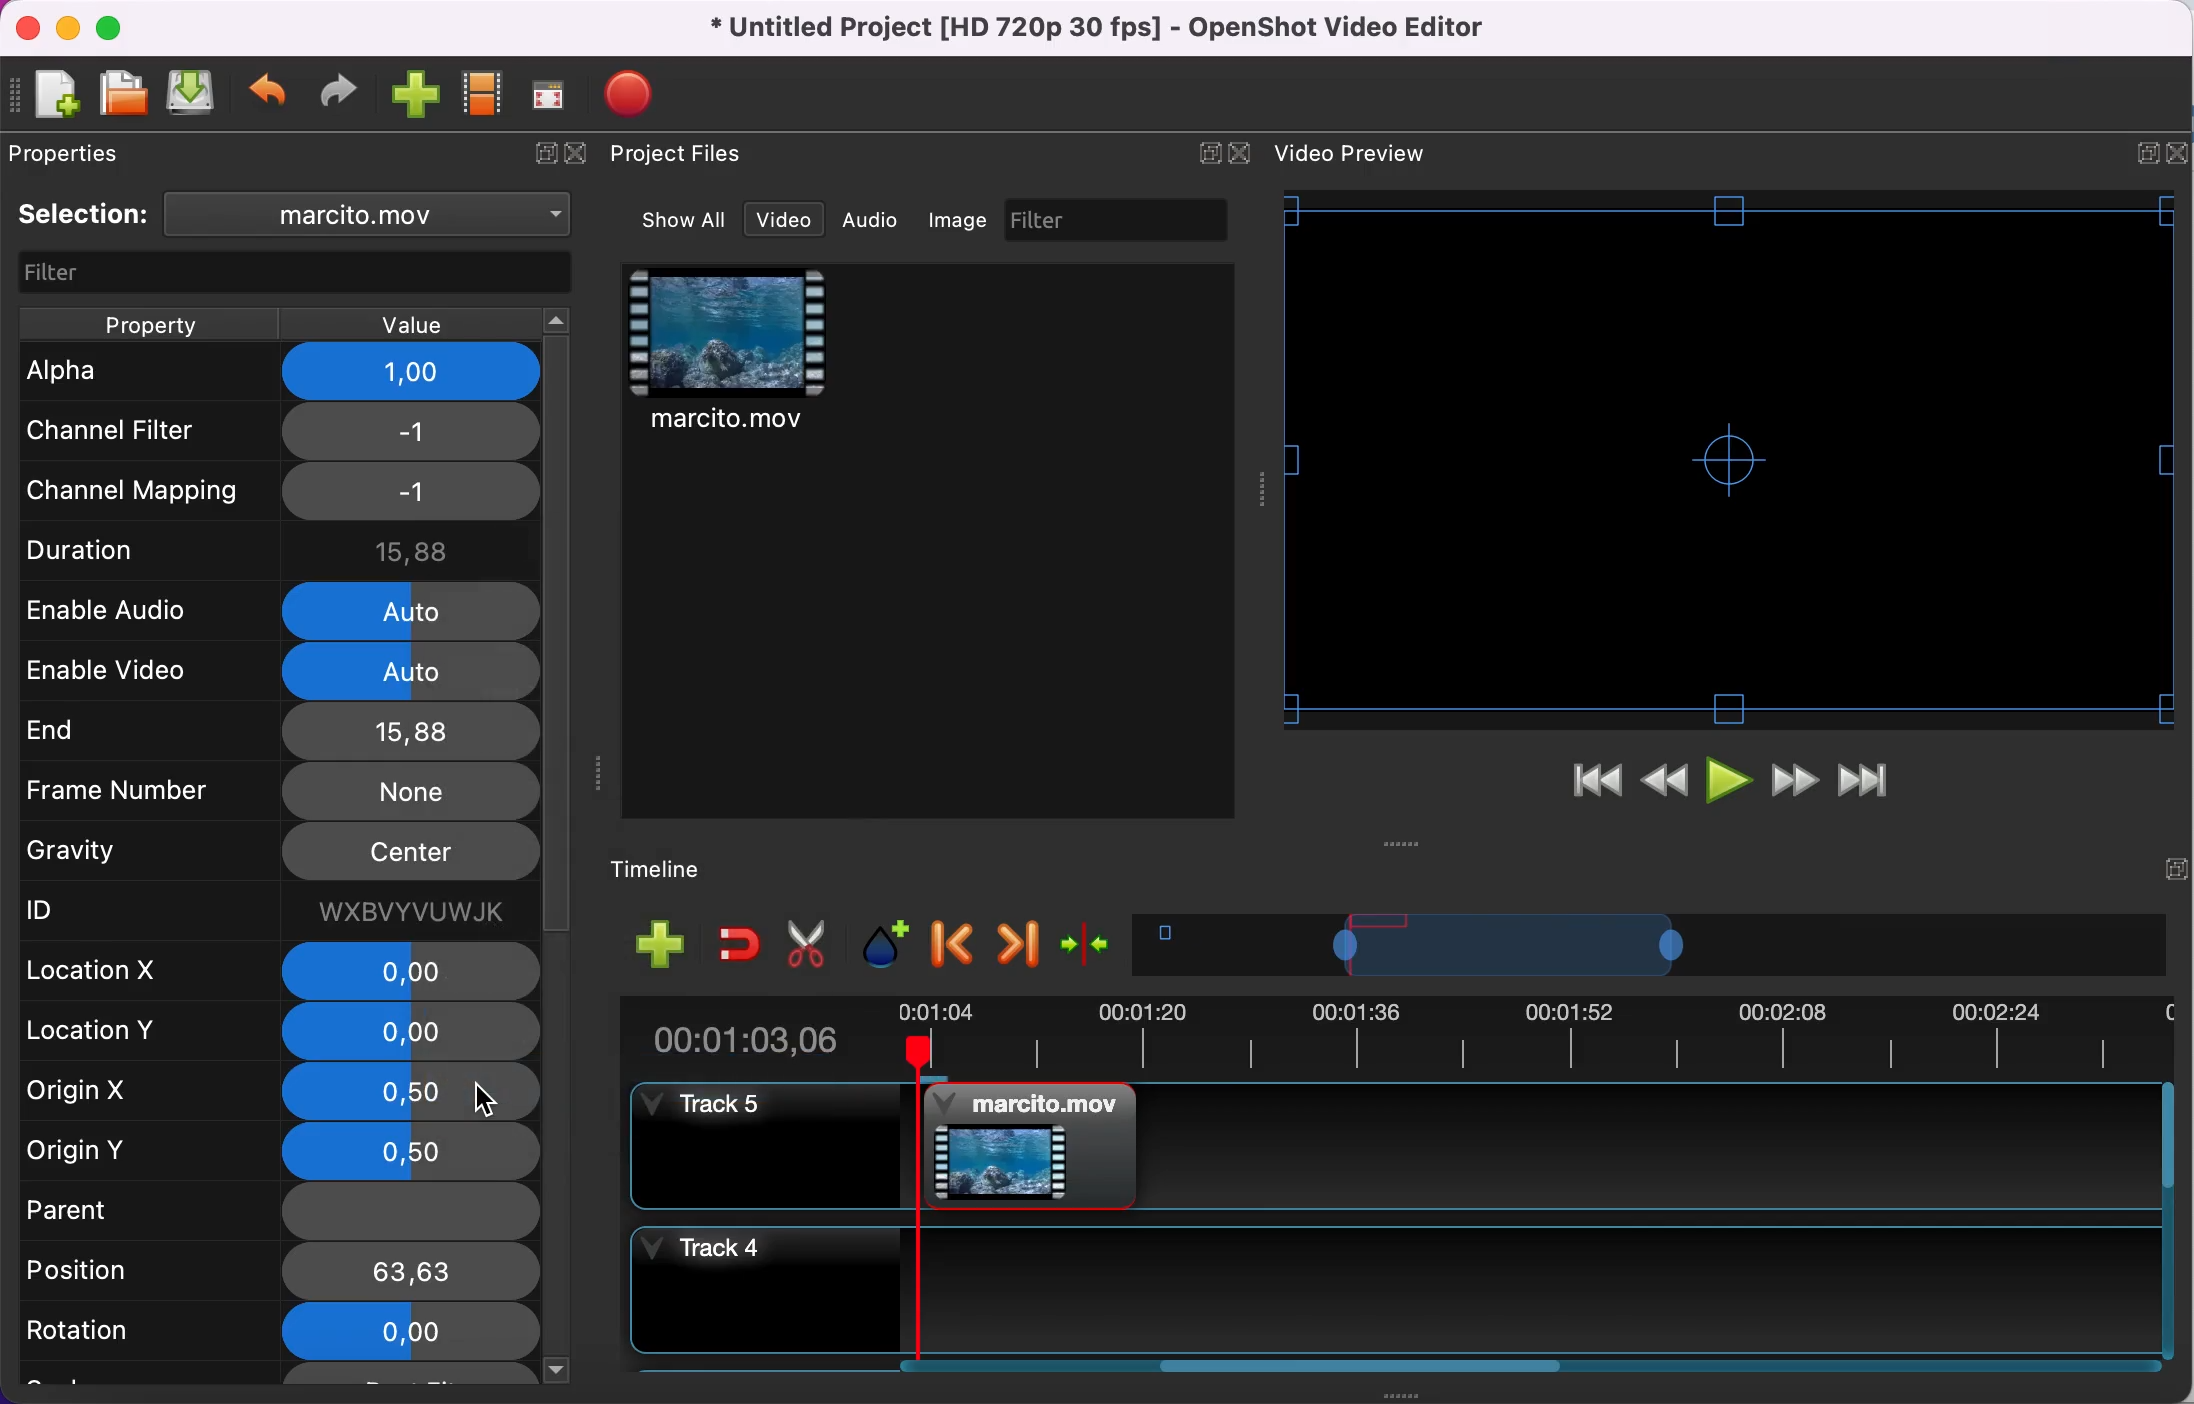 The height and width of the screenshot is (1404, 2194). What do you see at coordinates (280, 672) in the screenshot?
I see `enable video auto` at bounding box center [280, 672].